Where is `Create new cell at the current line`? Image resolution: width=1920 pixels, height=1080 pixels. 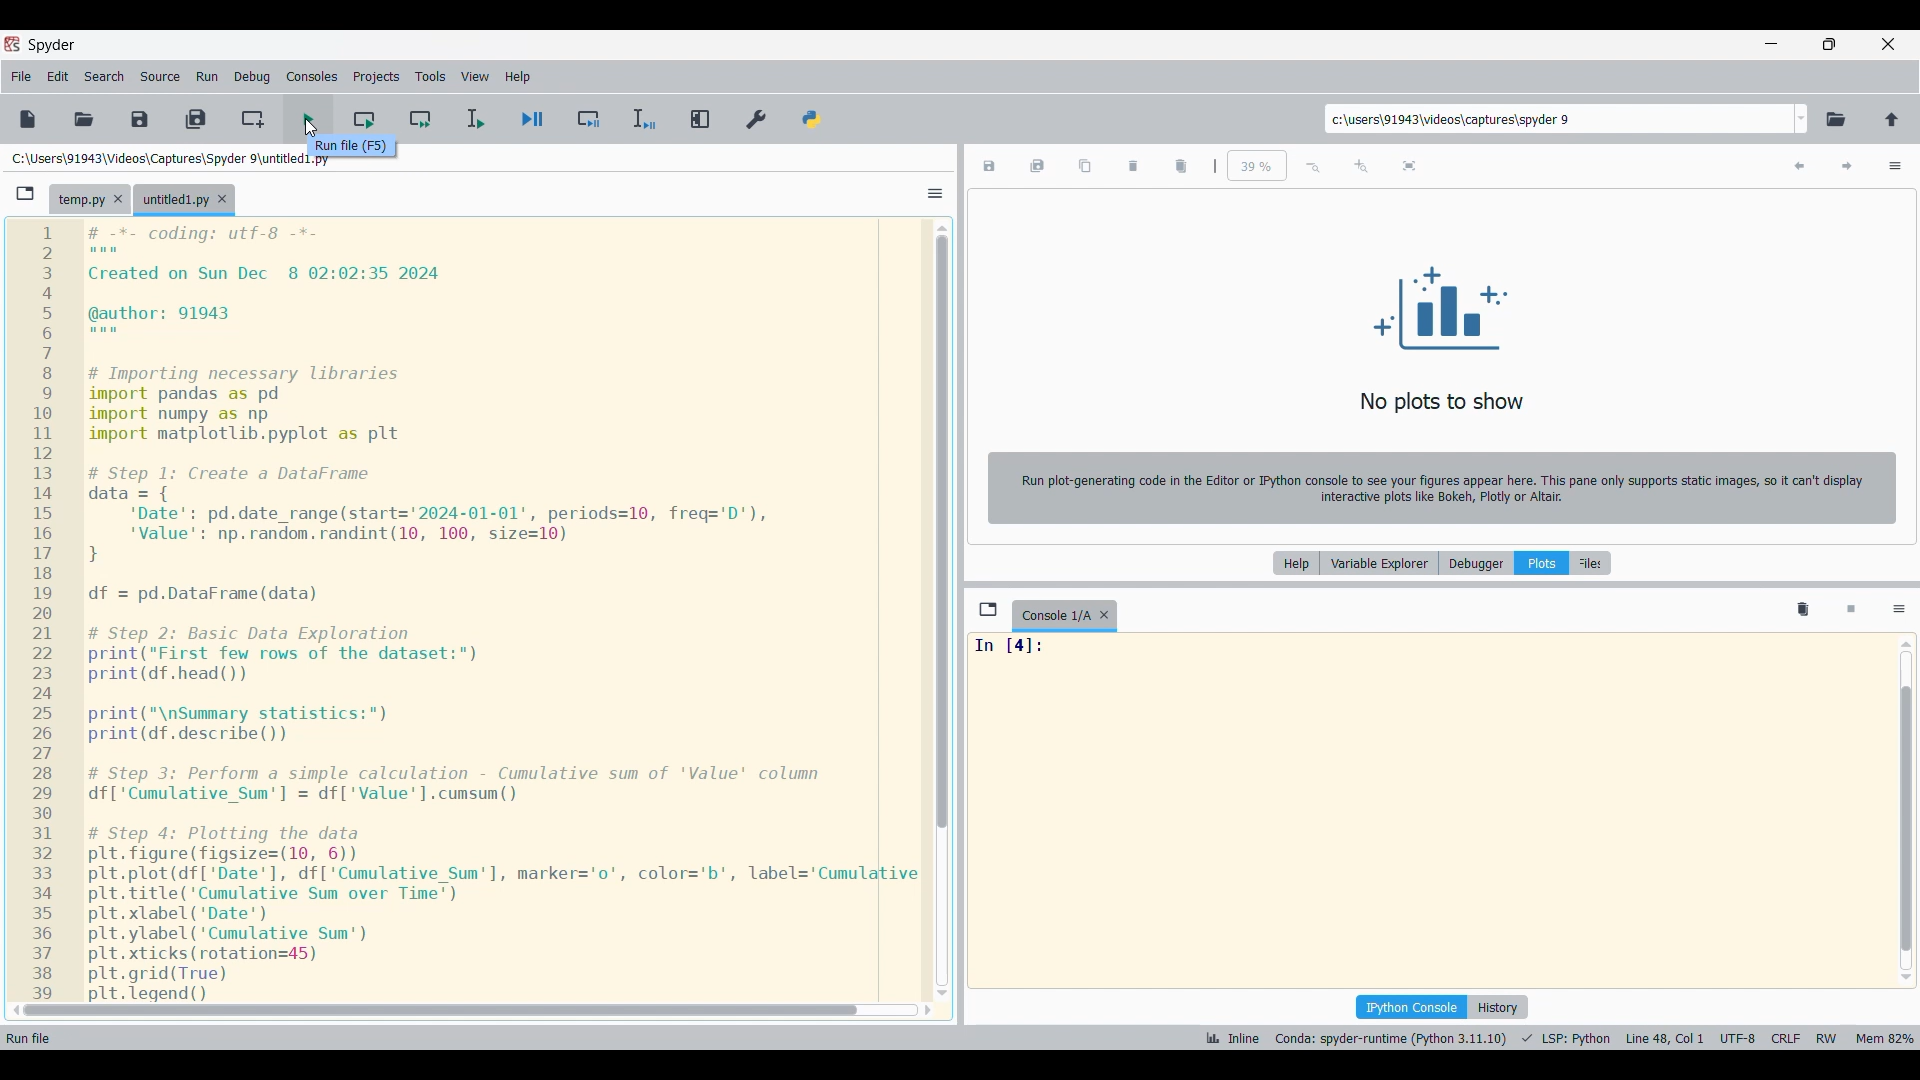
Create new cell at the current line is located at coordinates (252, 120).